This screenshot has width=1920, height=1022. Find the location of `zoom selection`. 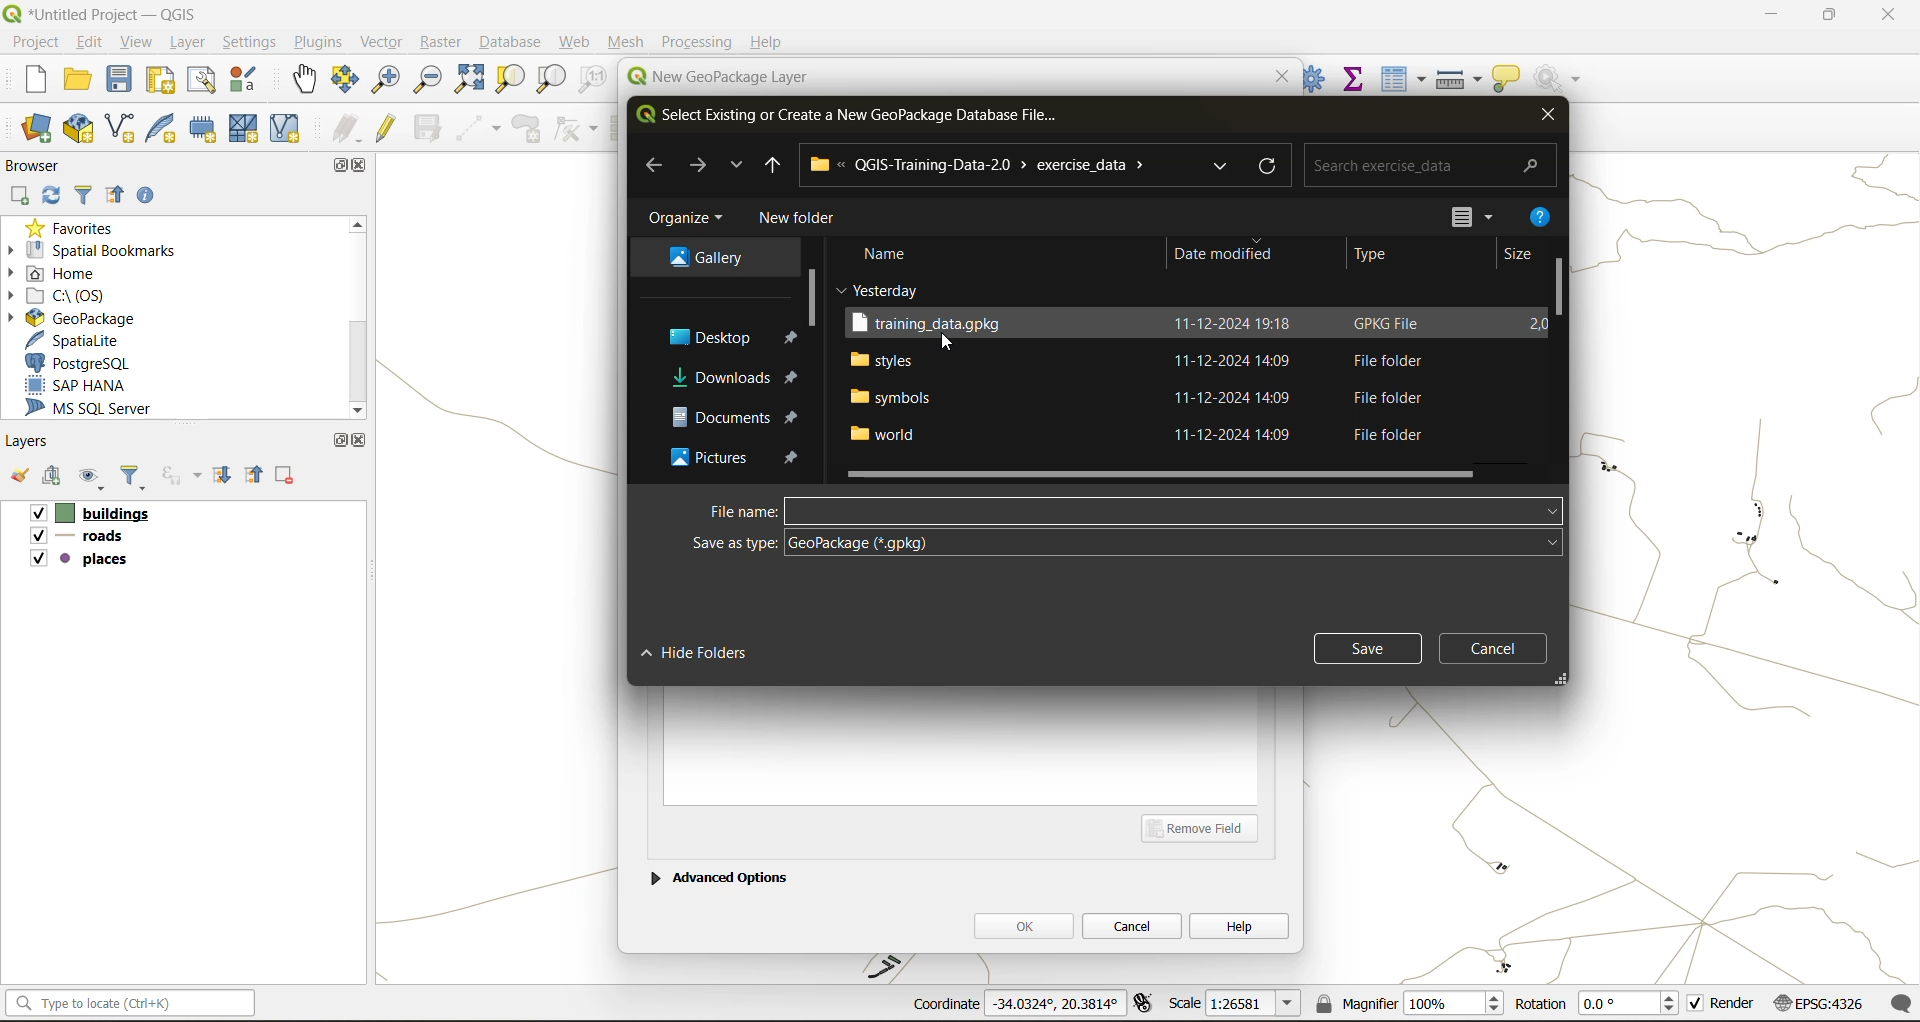

zoom selection is located at coordinates (513, 79).